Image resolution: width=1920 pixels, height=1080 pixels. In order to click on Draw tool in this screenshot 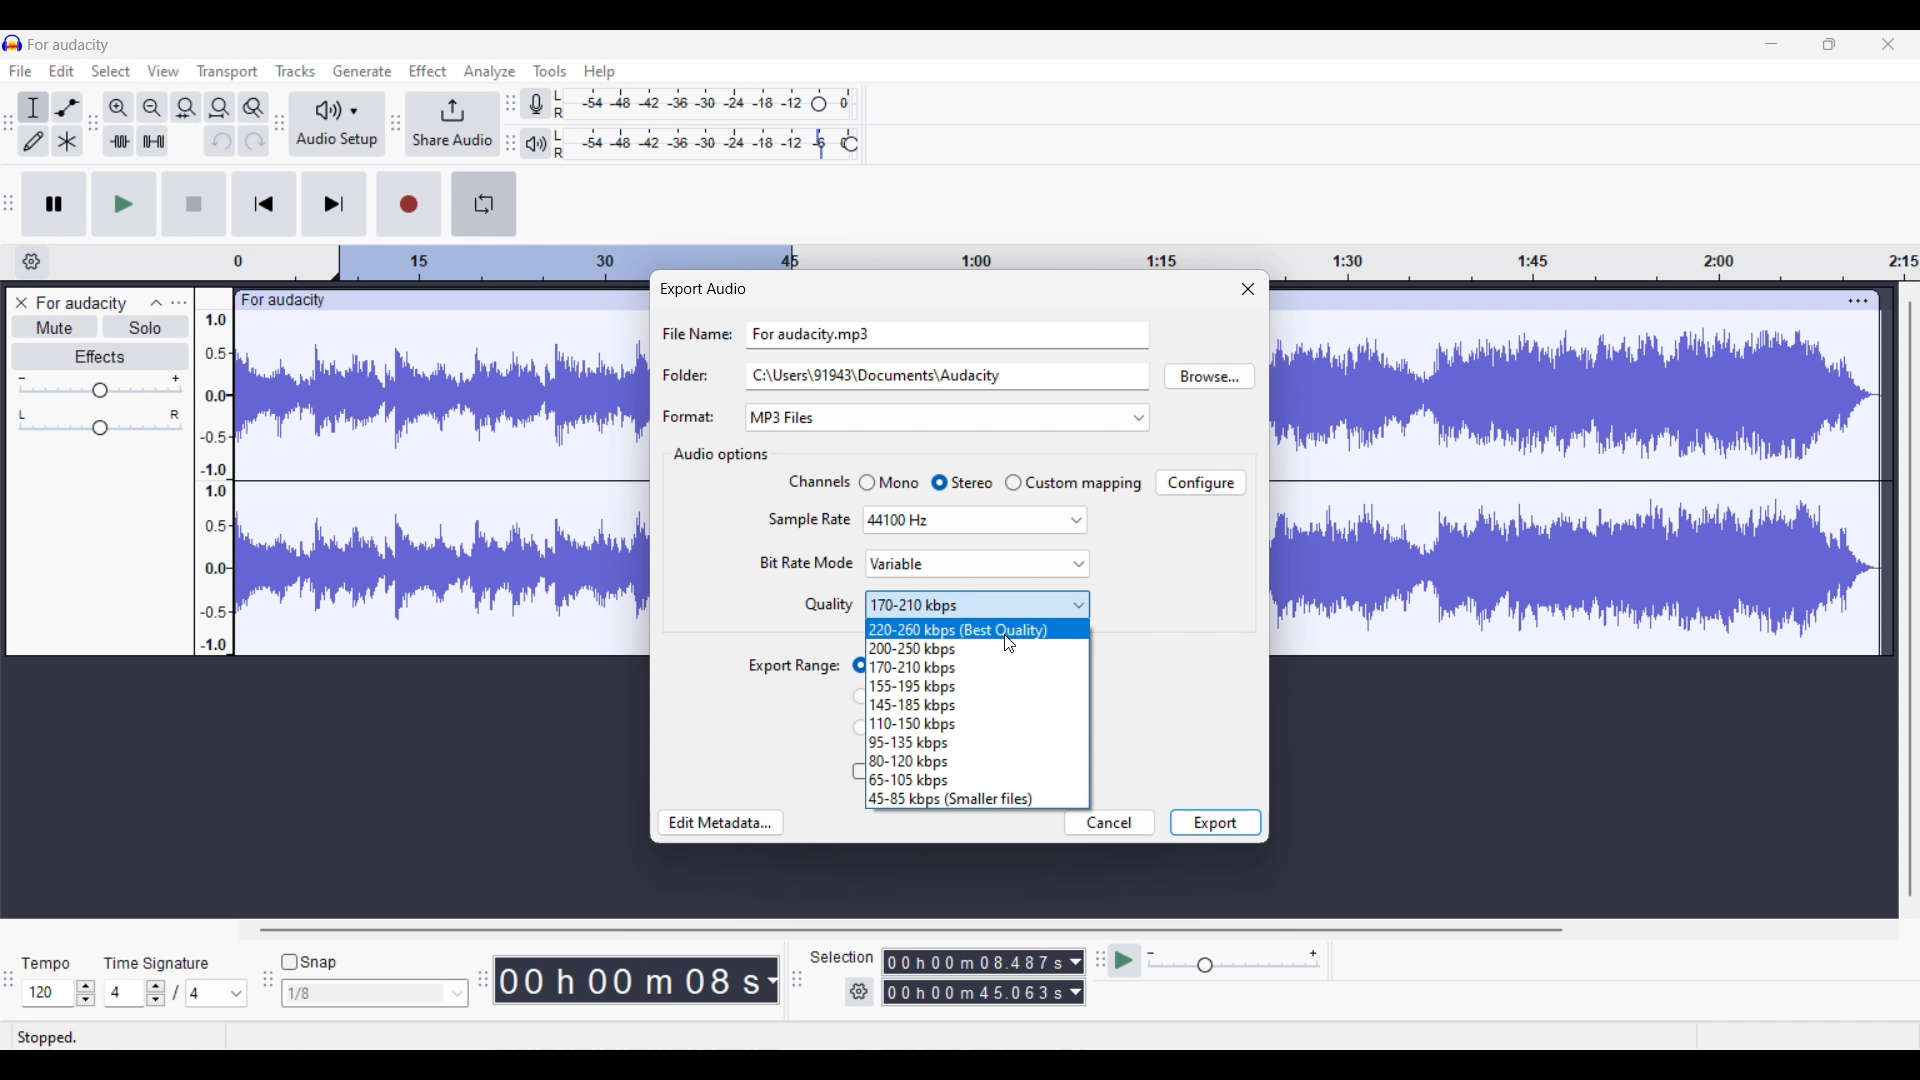, I will do `click(33, 141)`.